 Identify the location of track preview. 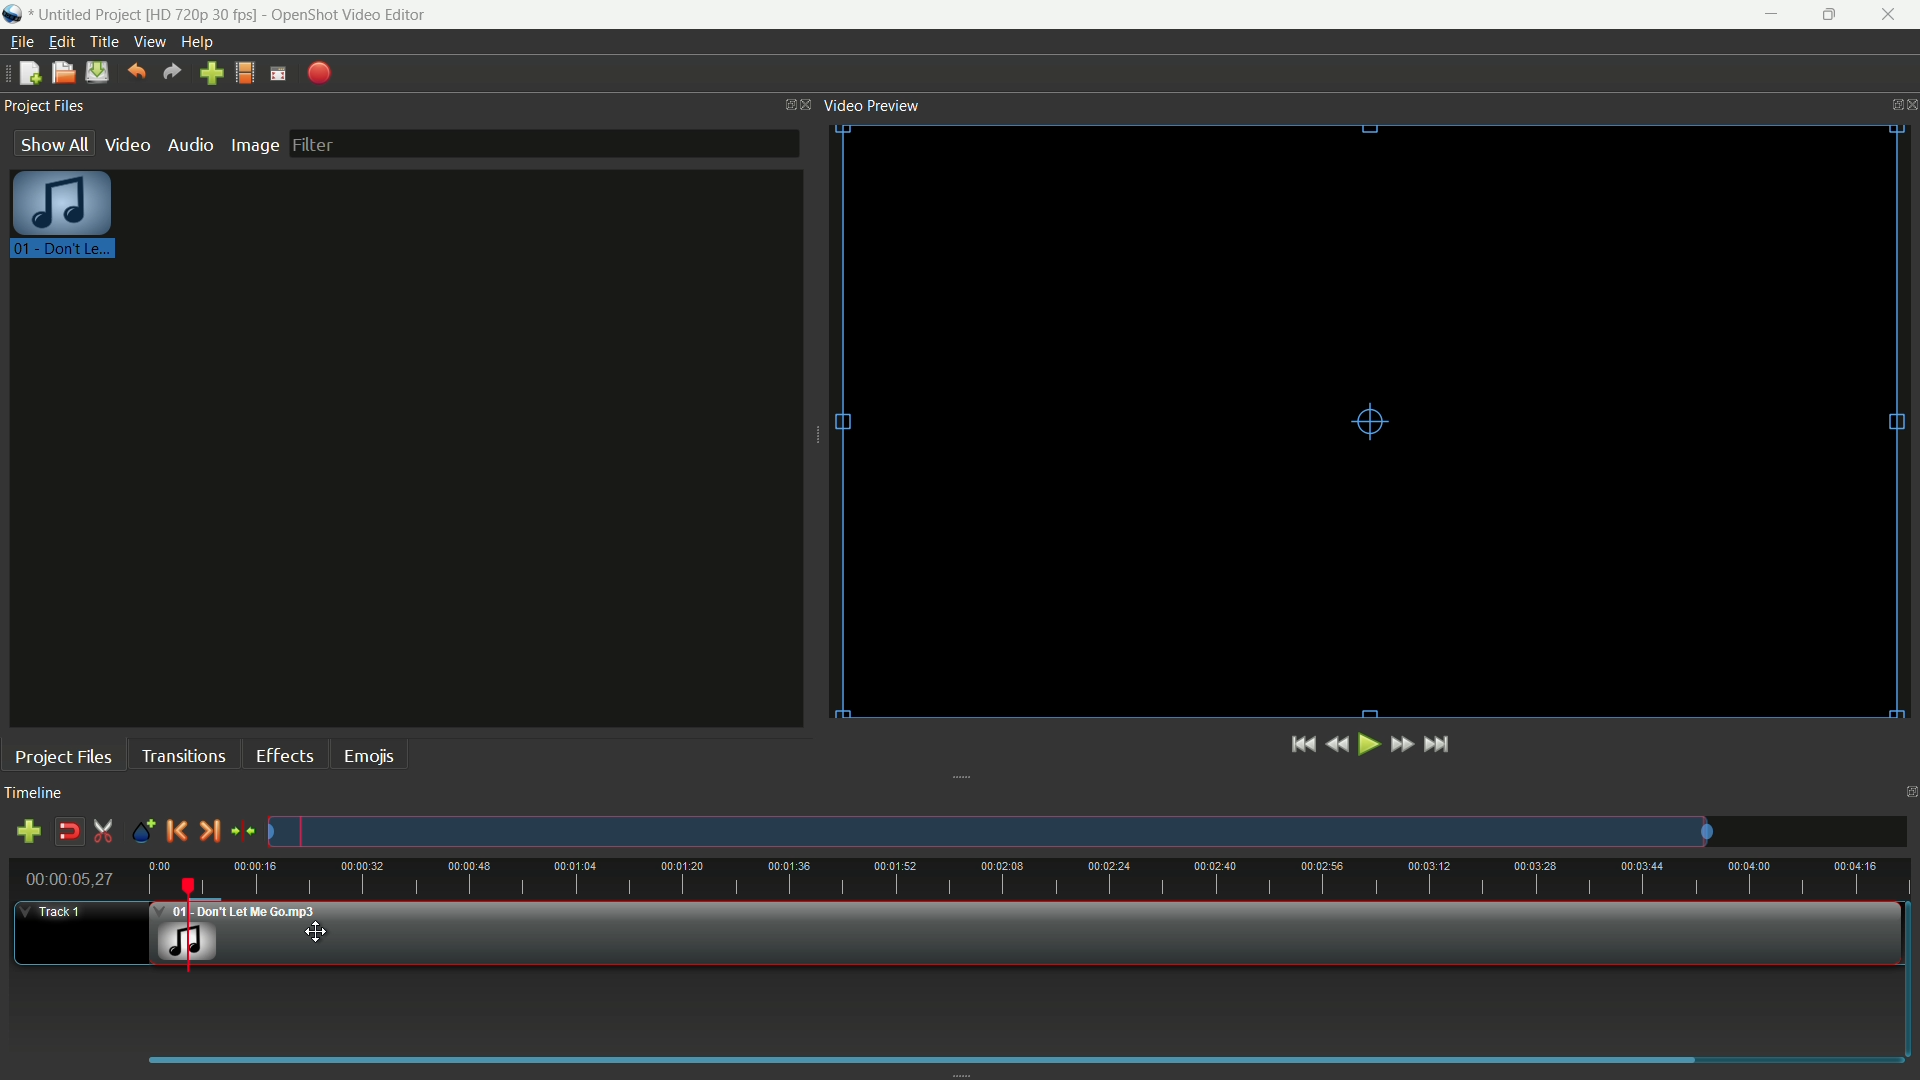
(987, 832).